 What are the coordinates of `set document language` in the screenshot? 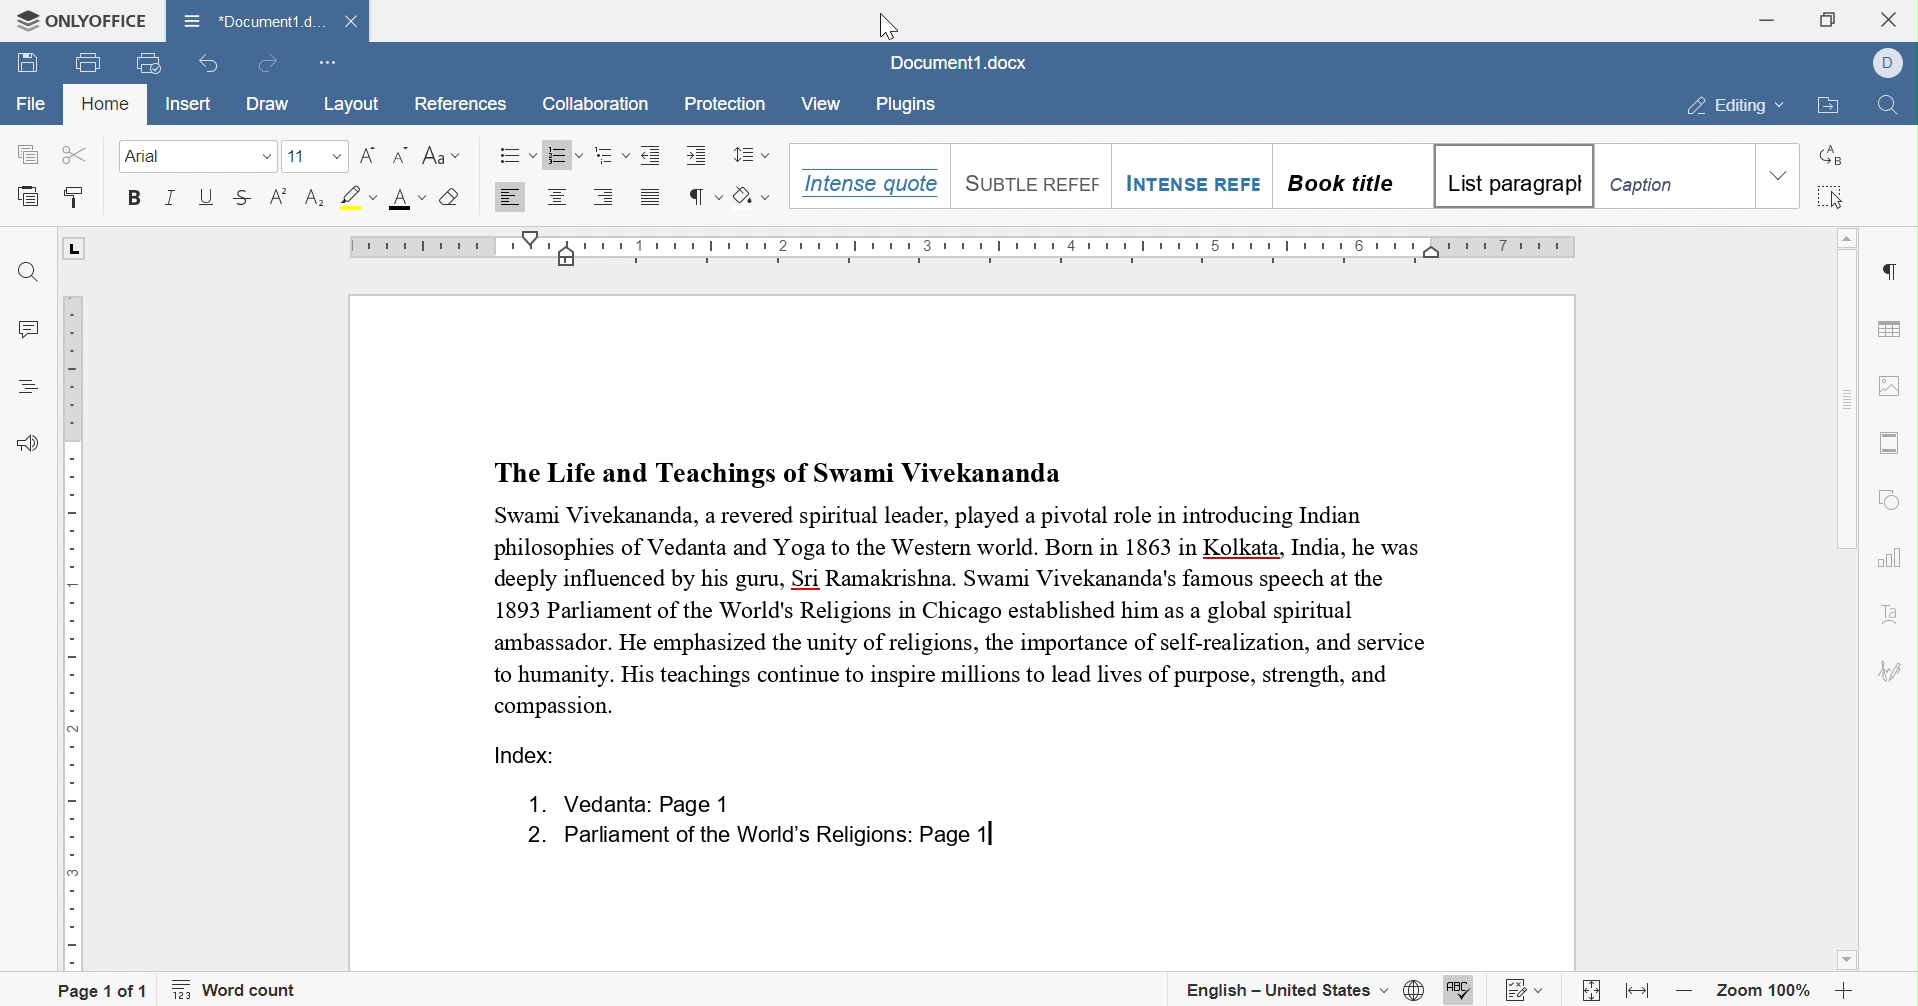 It's located at (1414, 989).